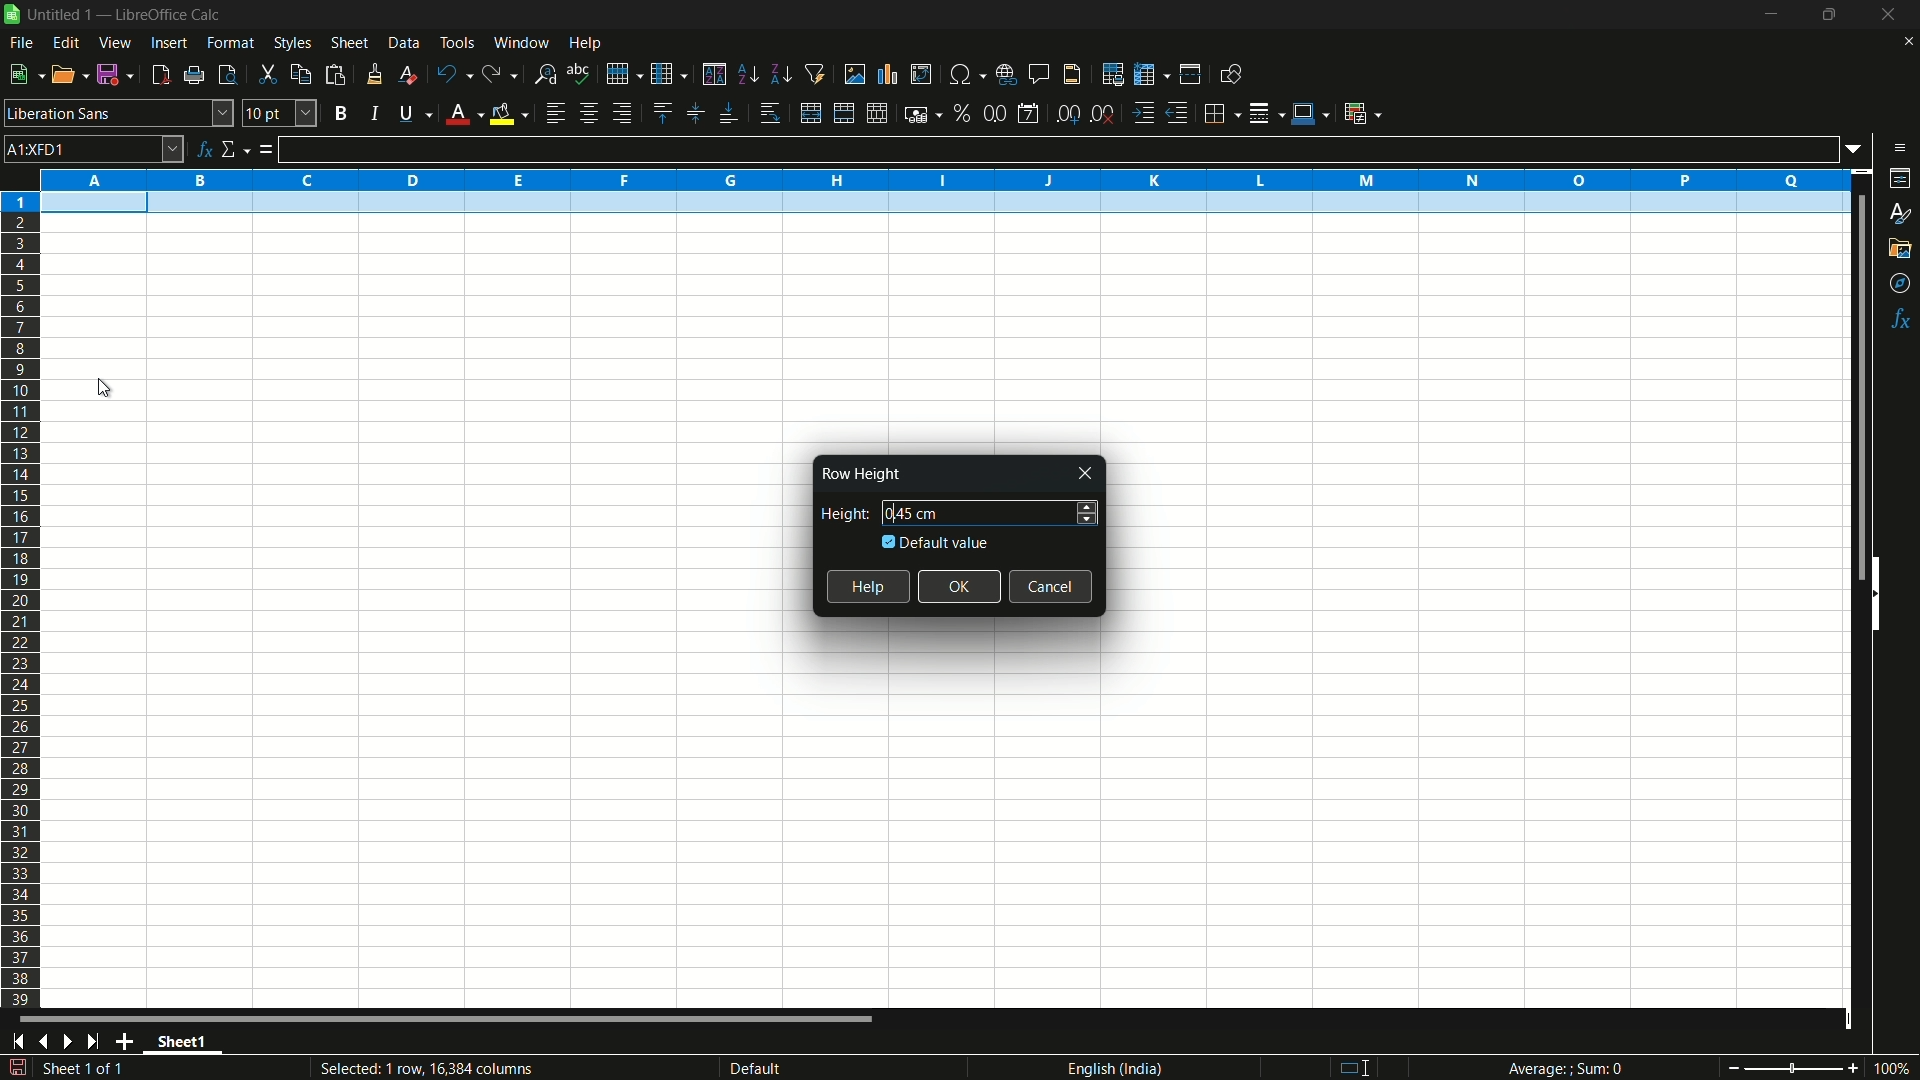 The width and height of the screenshot is (1920, 1080). Describe the element at coordinates (1771, 15) in the screenshot. I see `minimize` at that location.